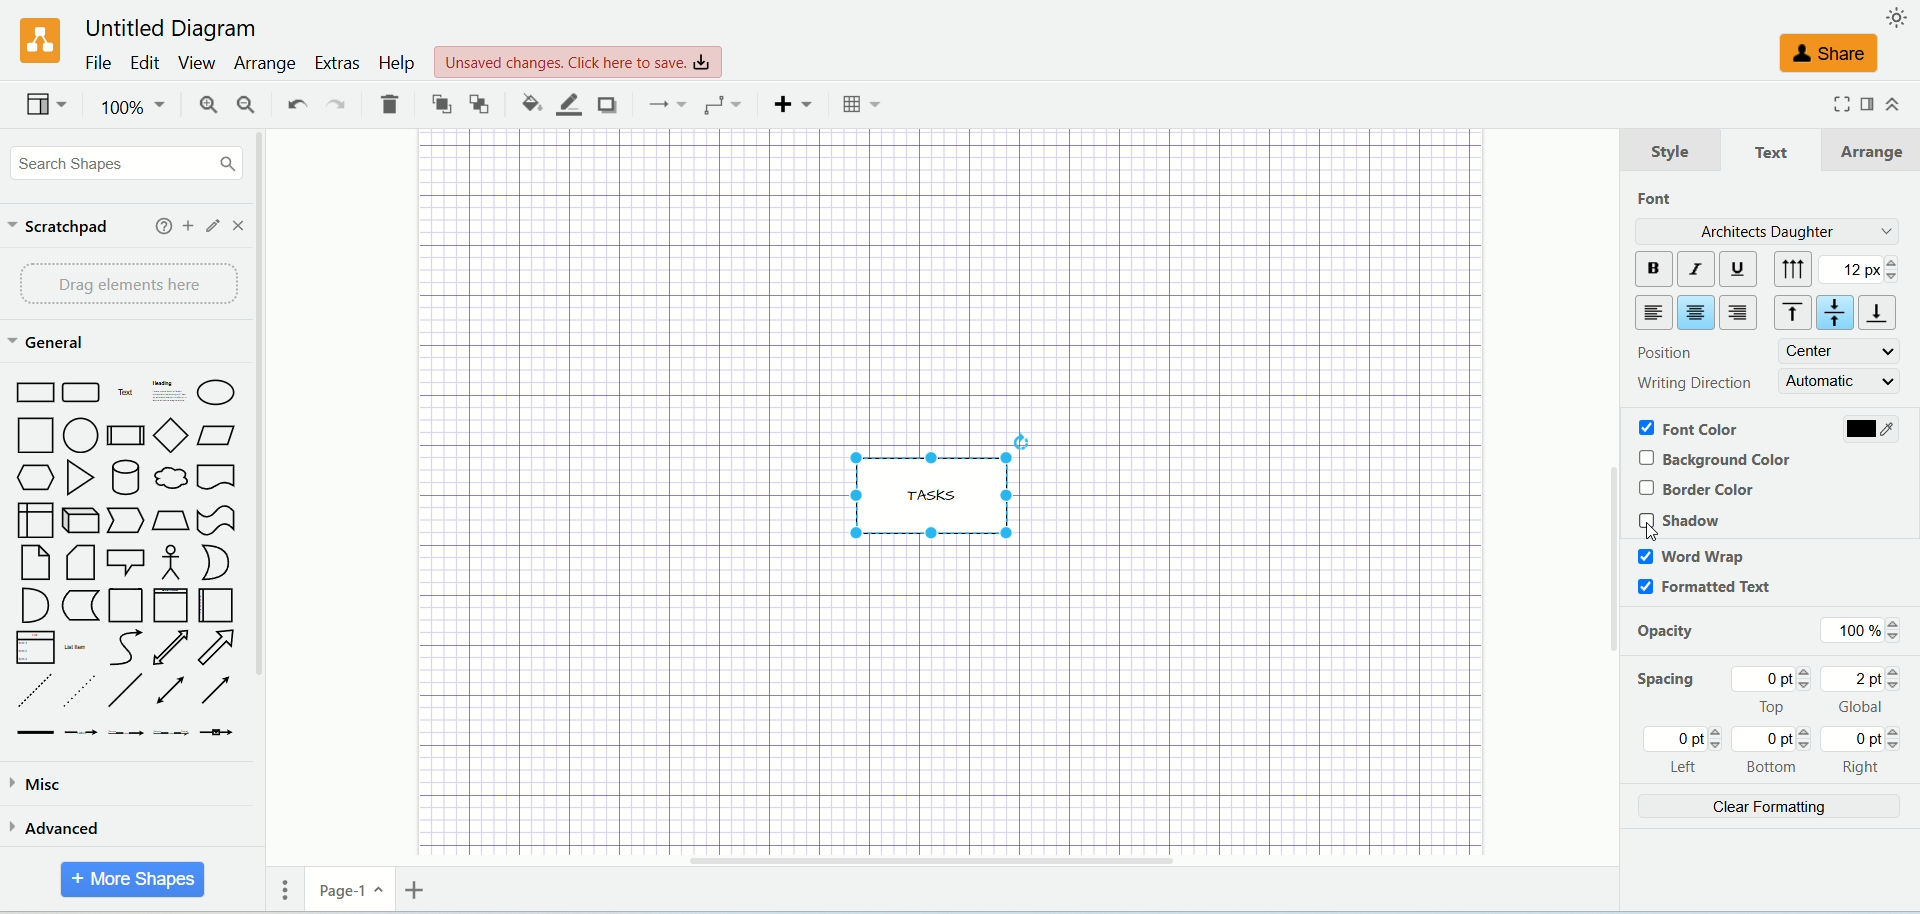 The image size is (1920, 914). What do you see at coordinates (522, 103) in the screenshot?
I see `fill color` at bounding box center [522, 103].